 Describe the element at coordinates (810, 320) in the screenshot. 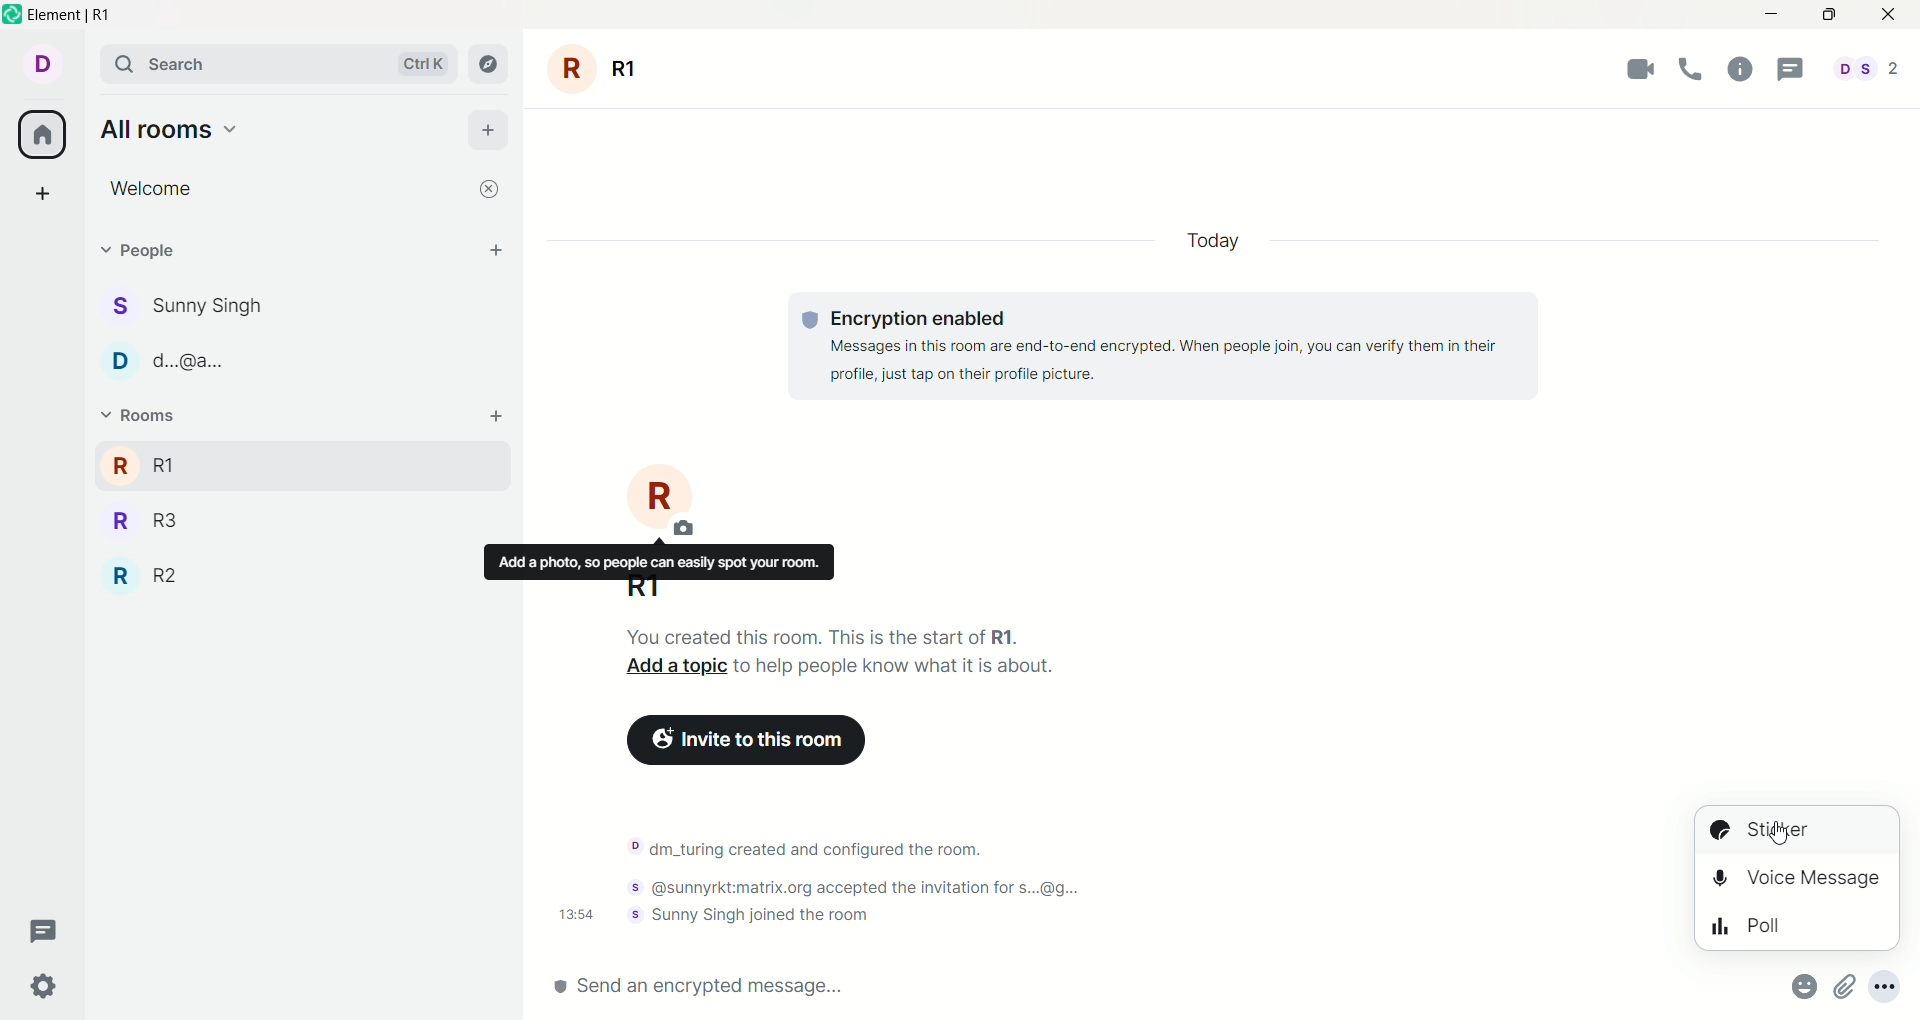

I see `Text logo` at that location.